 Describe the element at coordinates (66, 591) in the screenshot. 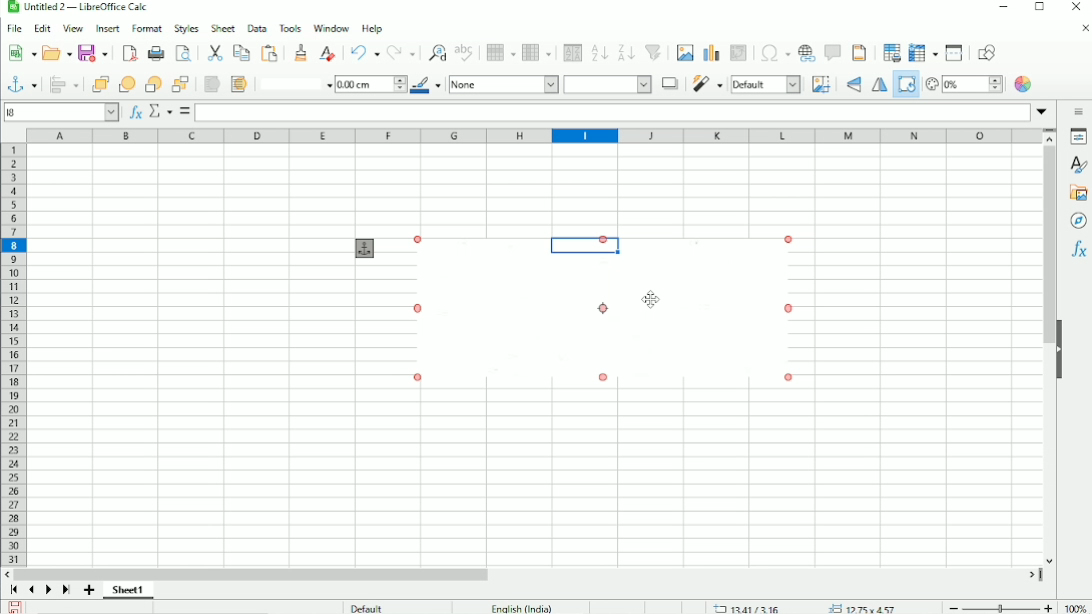

I see `Scroll to last sheet` at that location.